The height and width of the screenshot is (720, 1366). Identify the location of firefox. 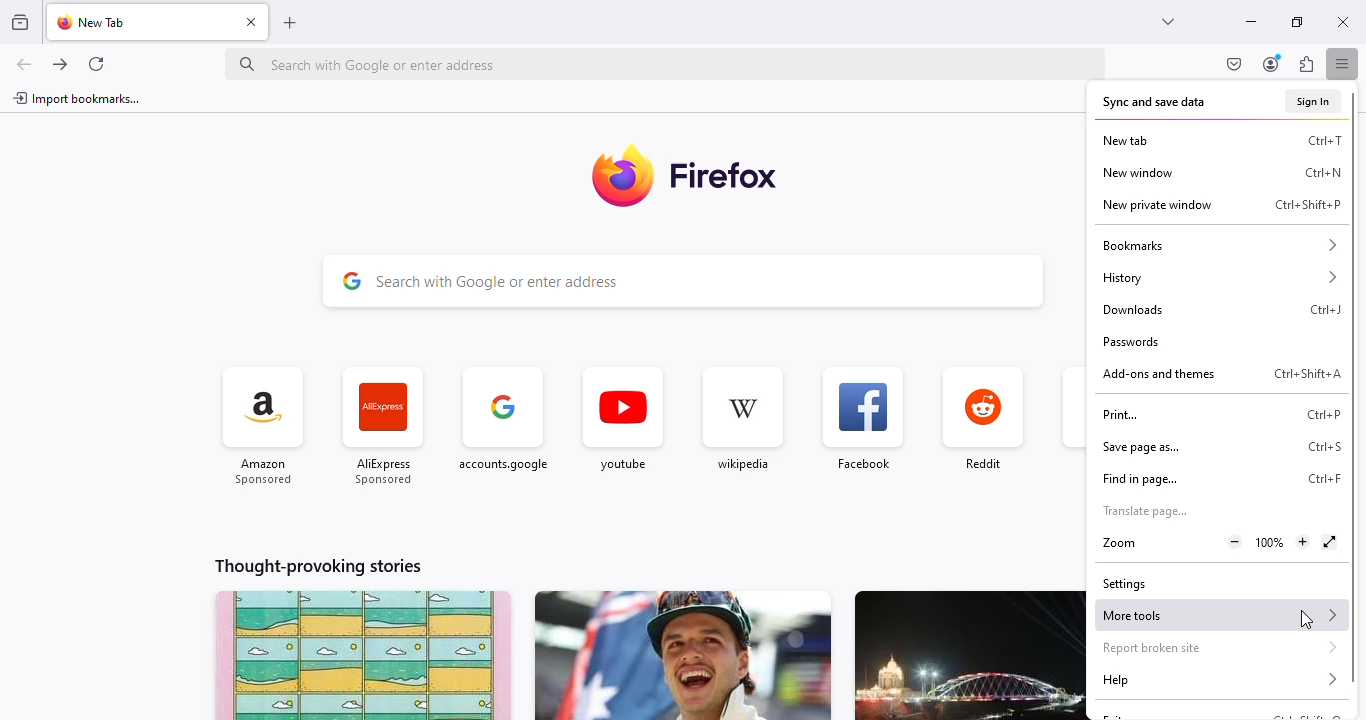
(725, 174).